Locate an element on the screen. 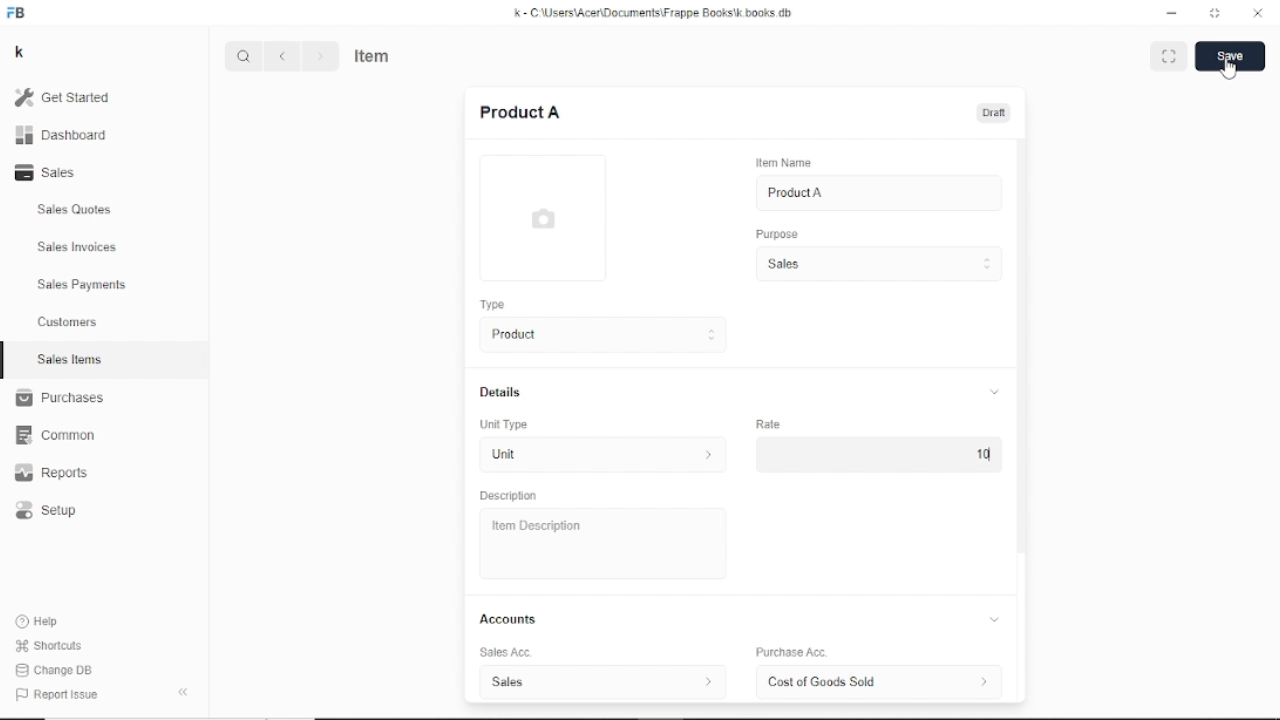 This screenshot has width=1280, height=720. Sales Items is located at coordinates (70, 359).